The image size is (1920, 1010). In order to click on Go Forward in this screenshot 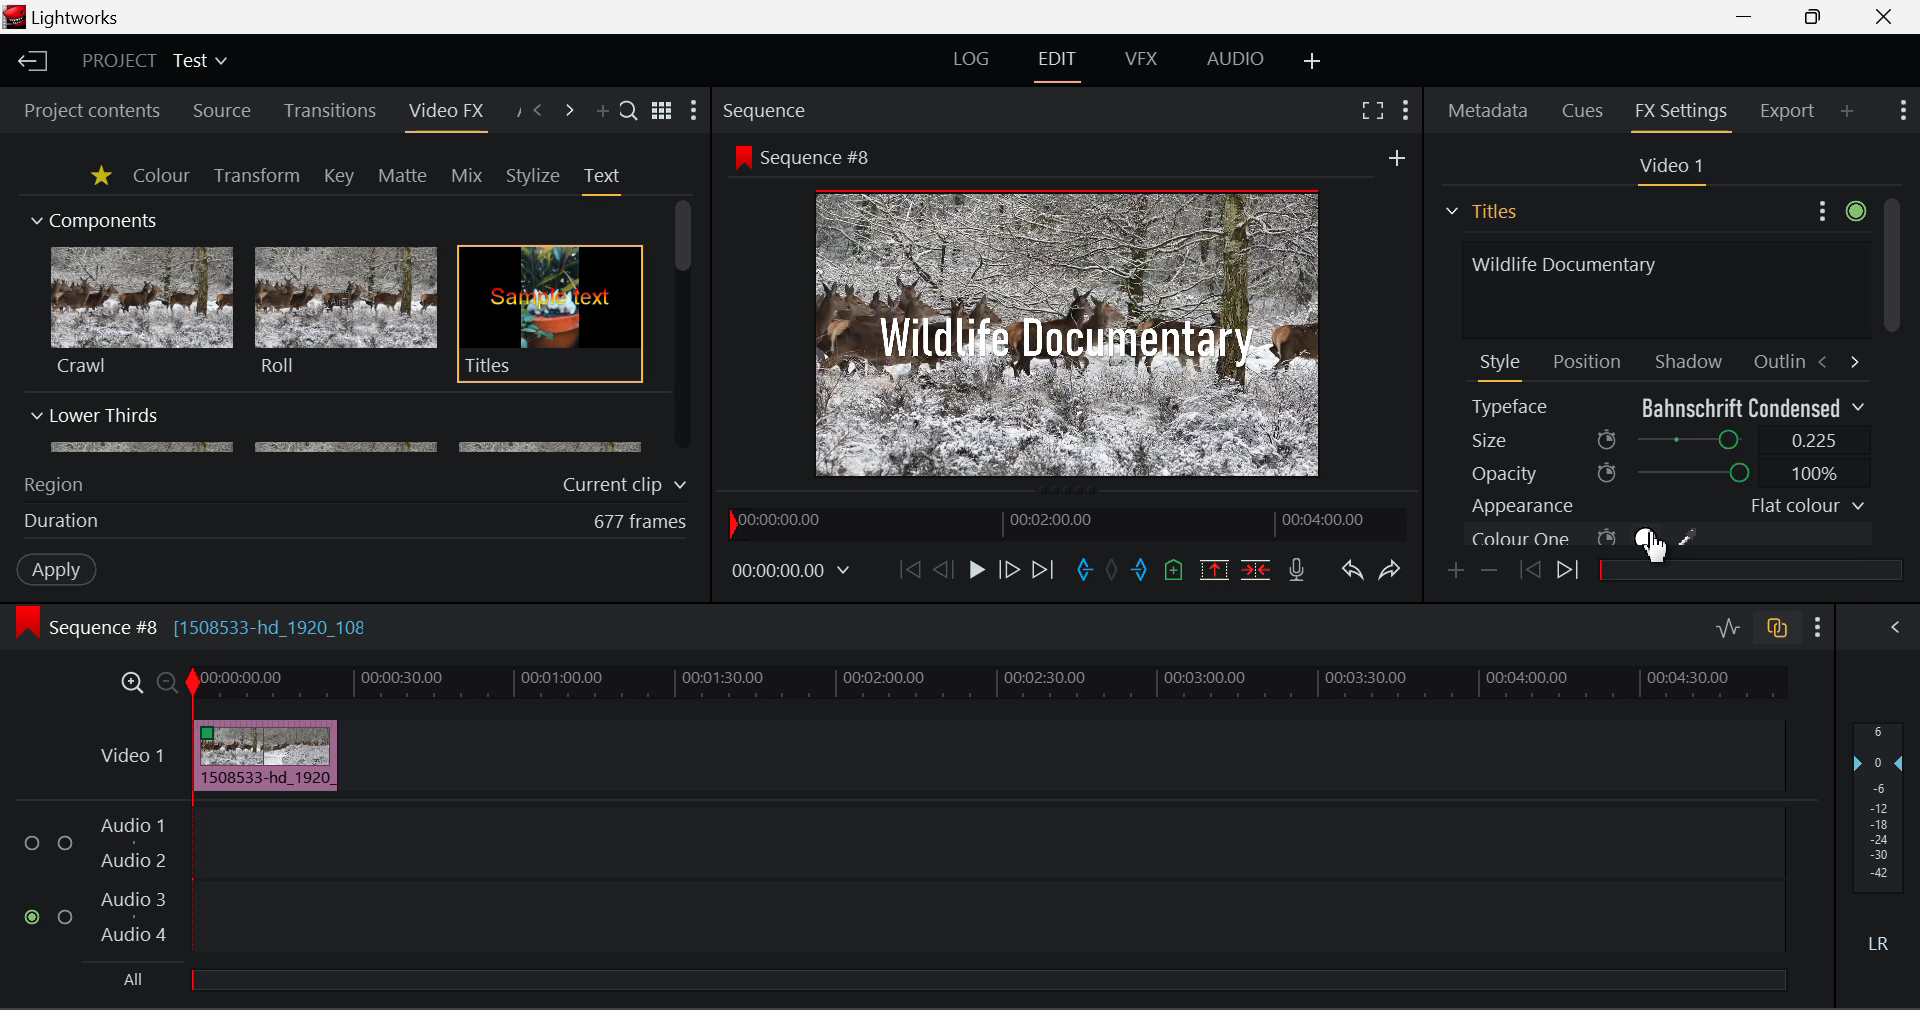, I will do `click(1008, 571)`.